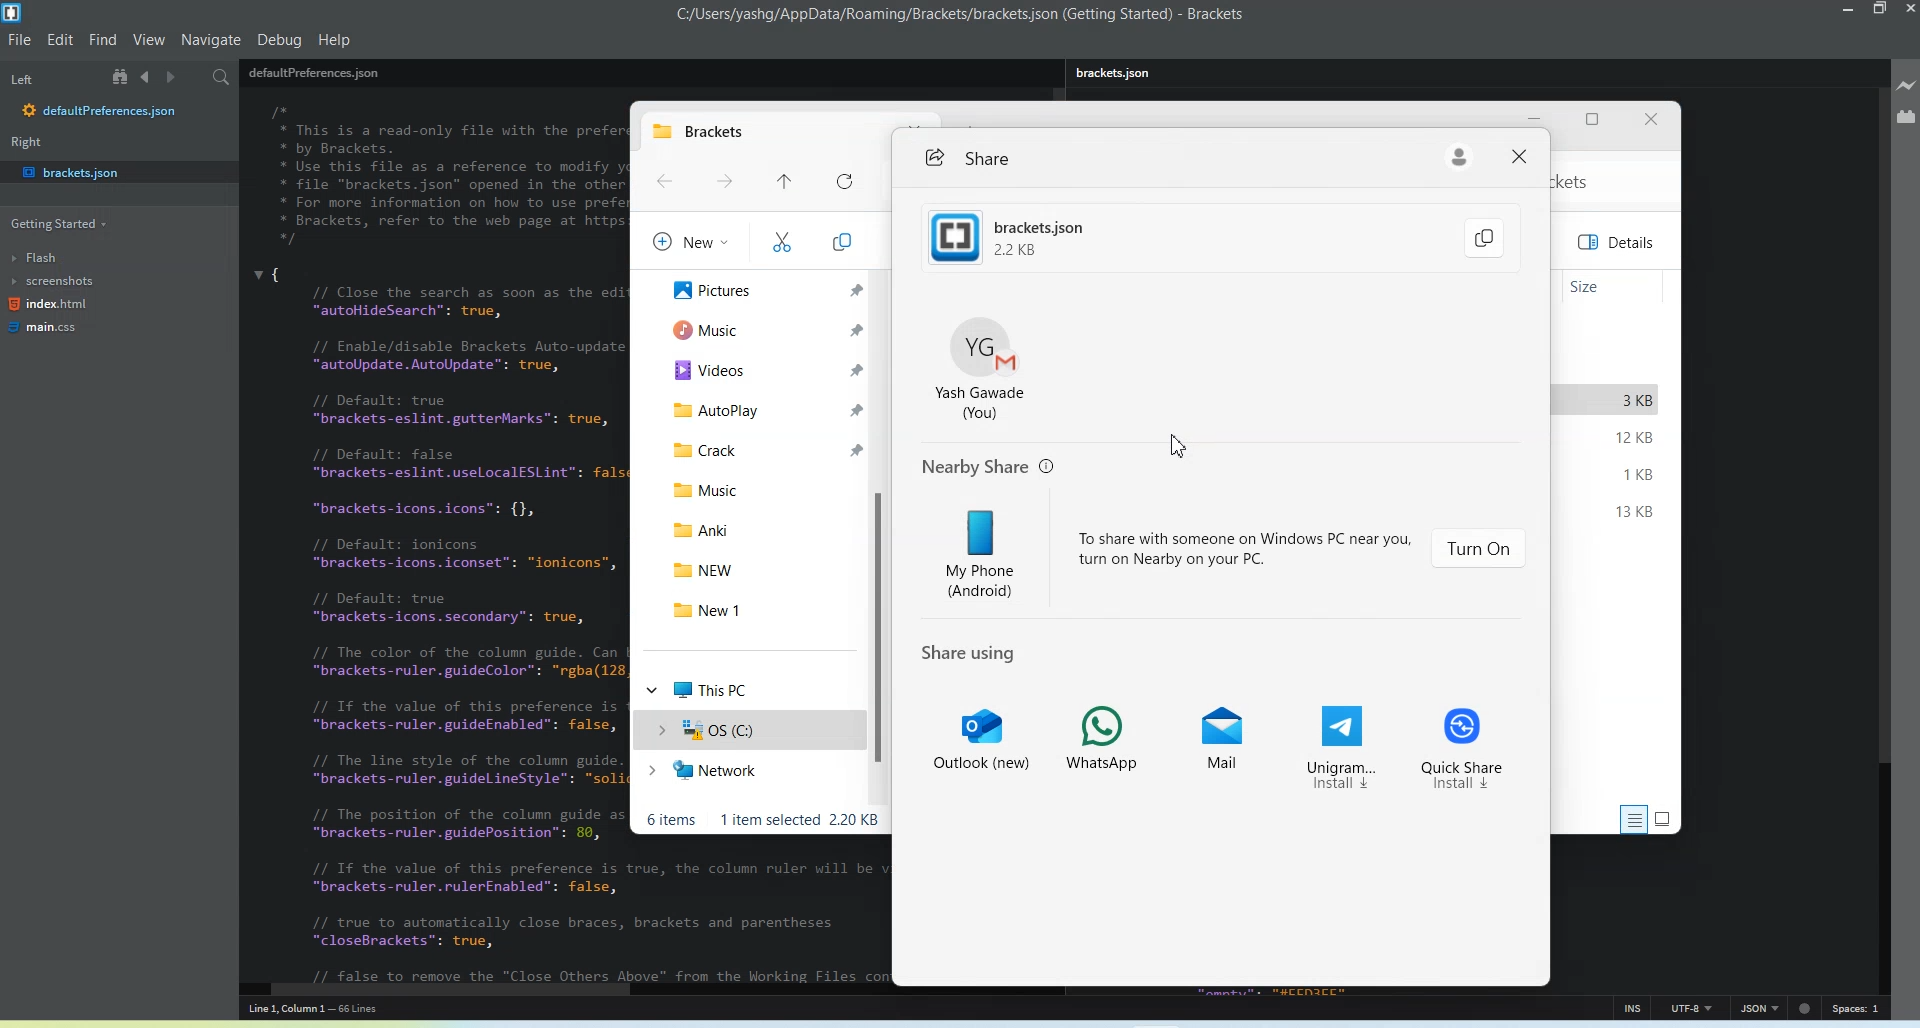 The width and height of the screenshot is (1920, 1028). Describe the element at coordinates (749, 687) in the screenshot. I see `This PC` at that location.